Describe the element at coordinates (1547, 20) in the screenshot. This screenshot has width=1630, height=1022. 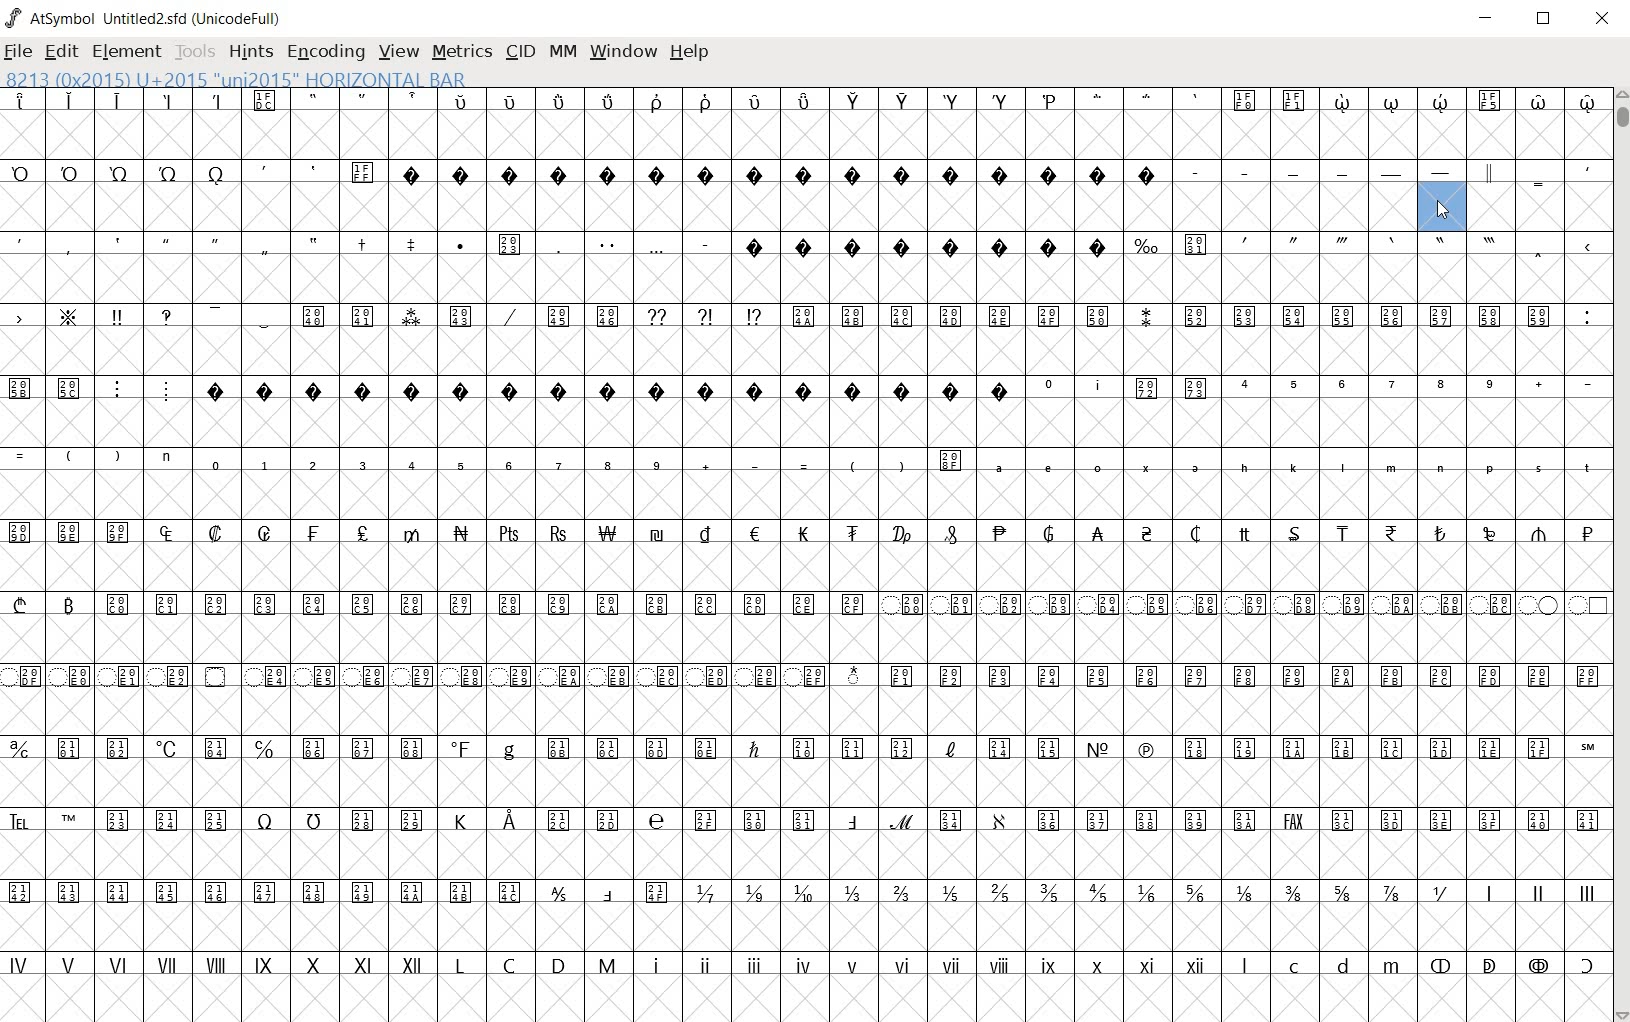
I see `RESTORE DOWN` at that location.